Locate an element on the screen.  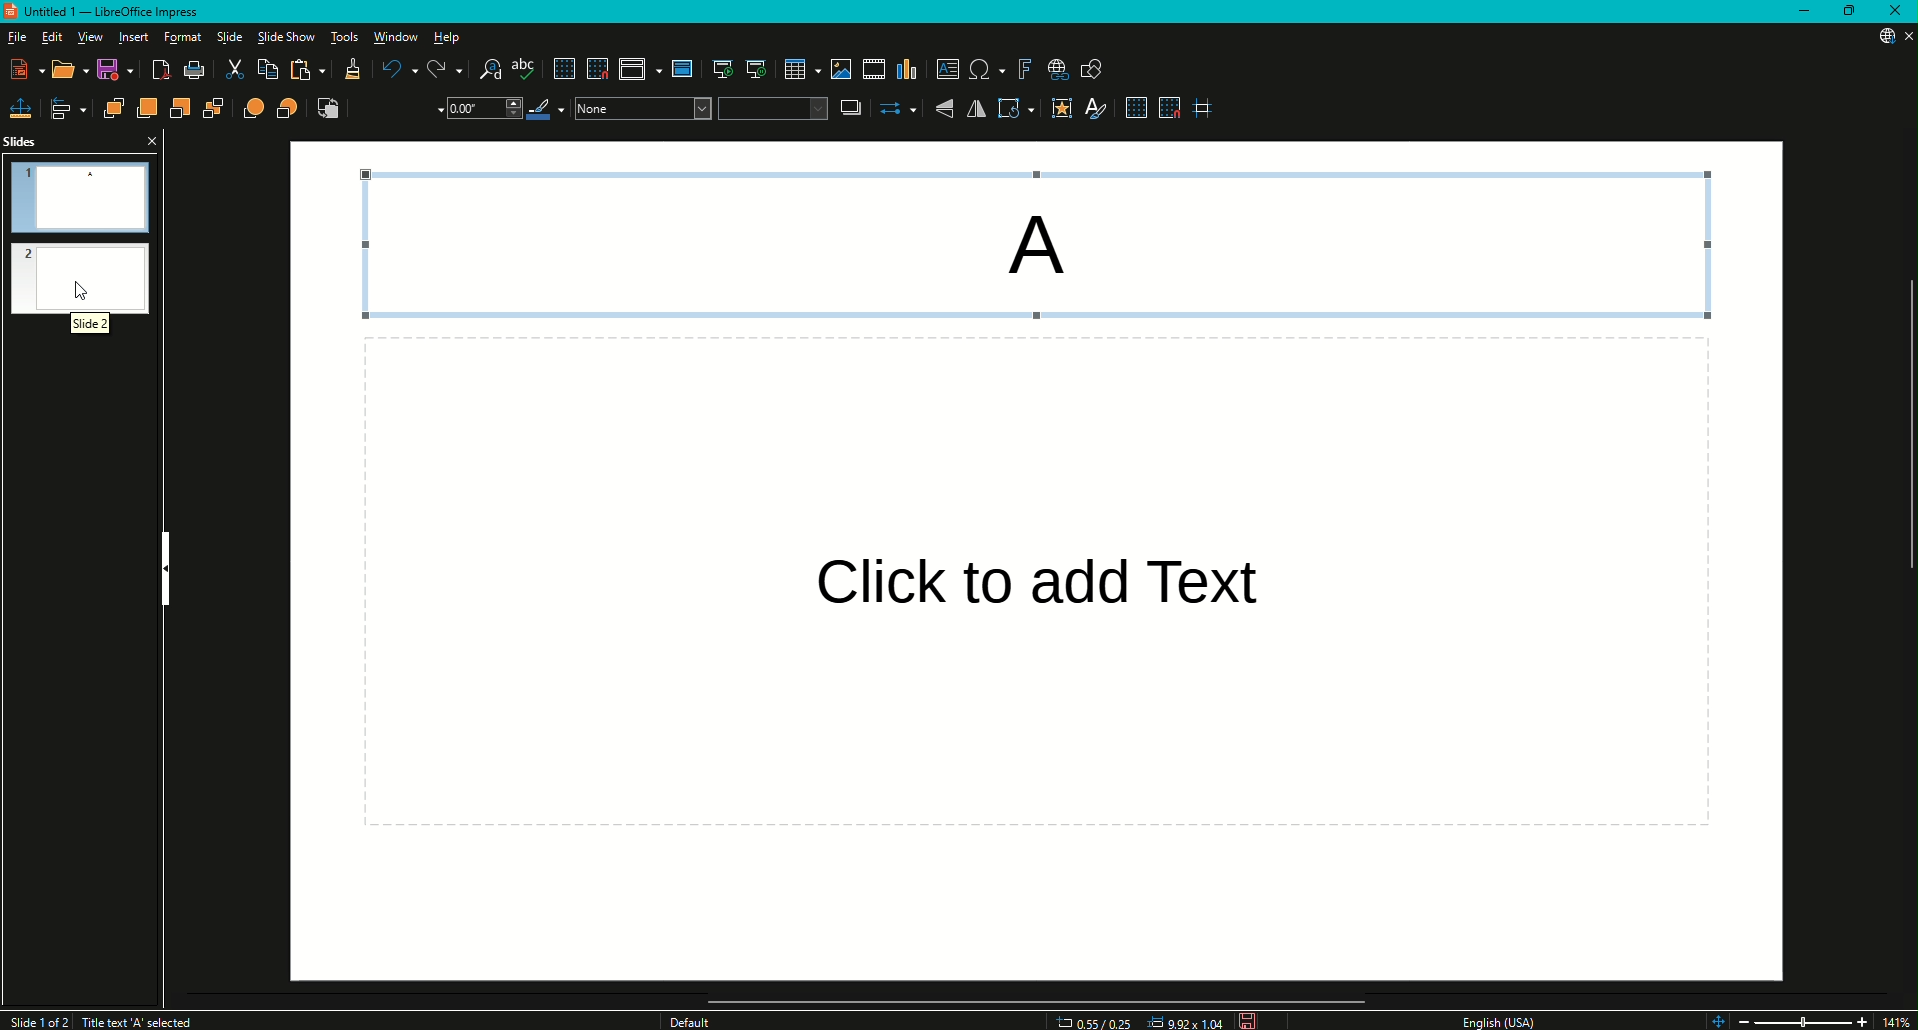
Master slide is located at coordinates (686, 69).